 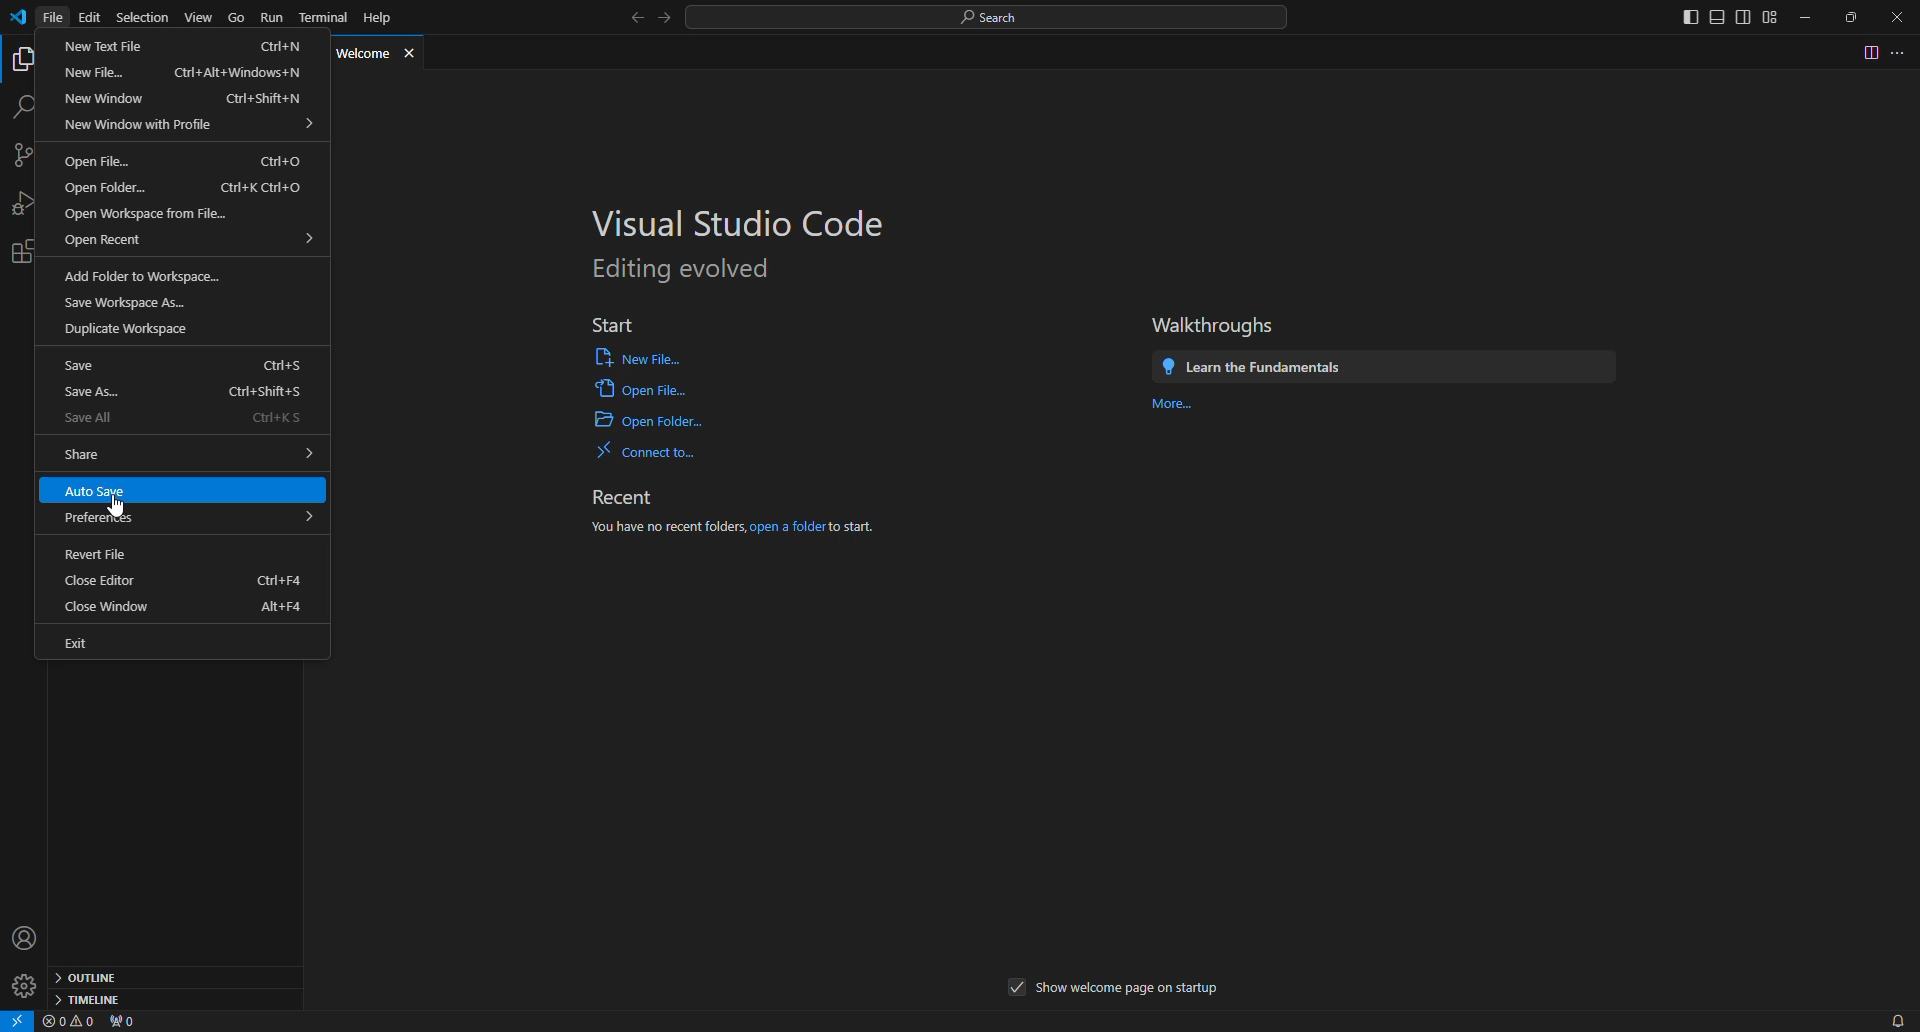 What do you see at coordinates (1178, 407) in the screenshot?
I see `more` at bounding box center [1178, 407].